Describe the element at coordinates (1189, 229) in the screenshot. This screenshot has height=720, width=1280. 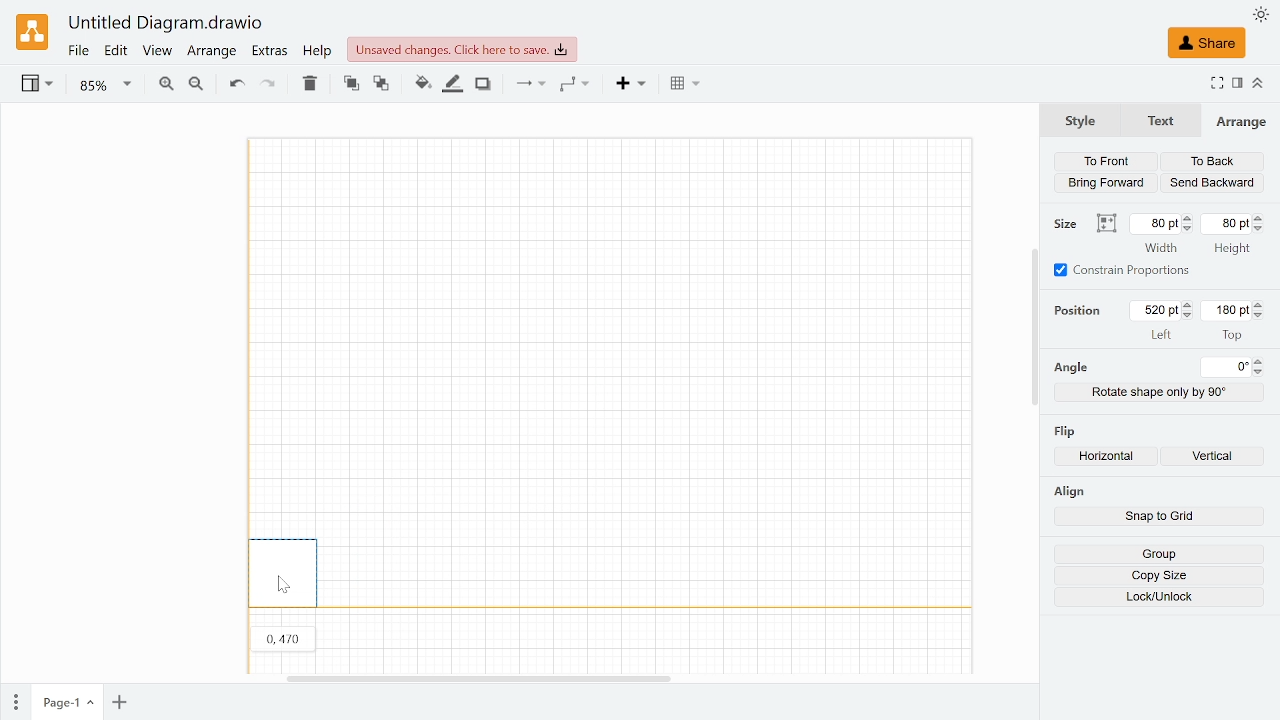
I see `Decrease width` at that location.